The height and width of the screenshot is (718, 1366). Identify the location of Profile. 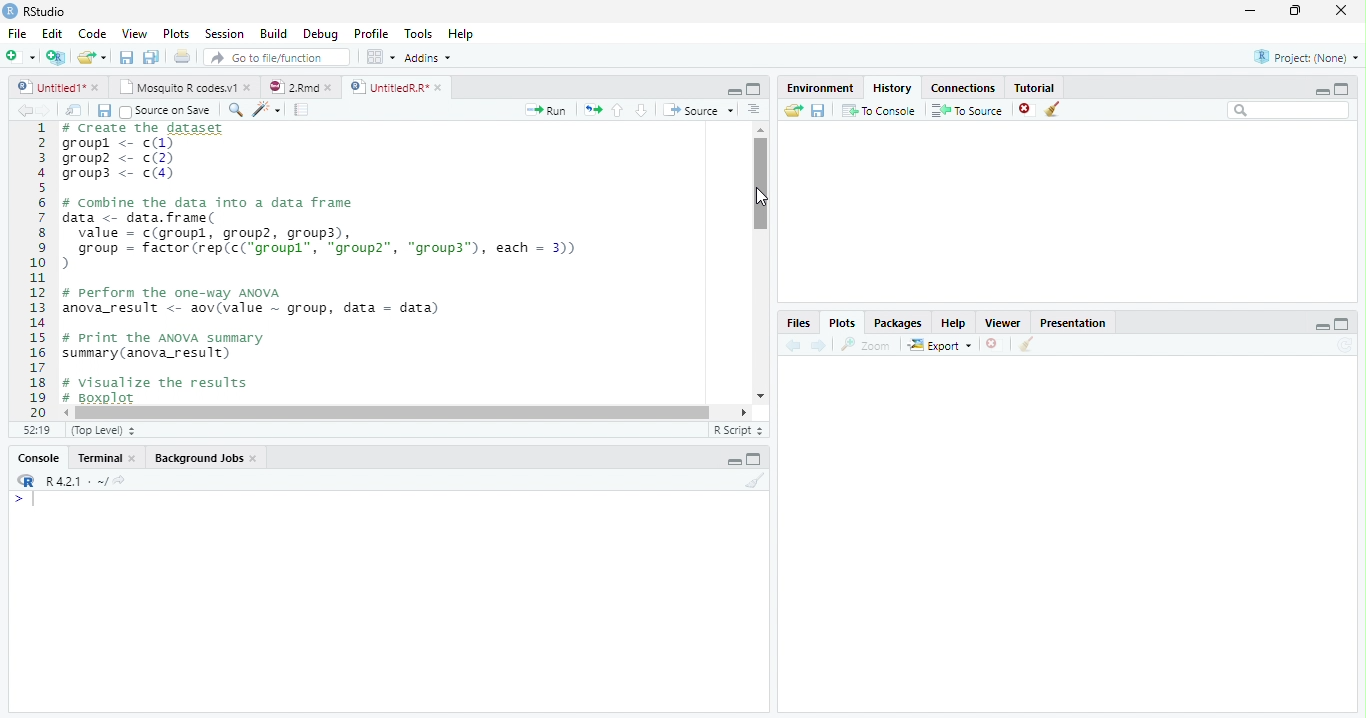
(370, 34).